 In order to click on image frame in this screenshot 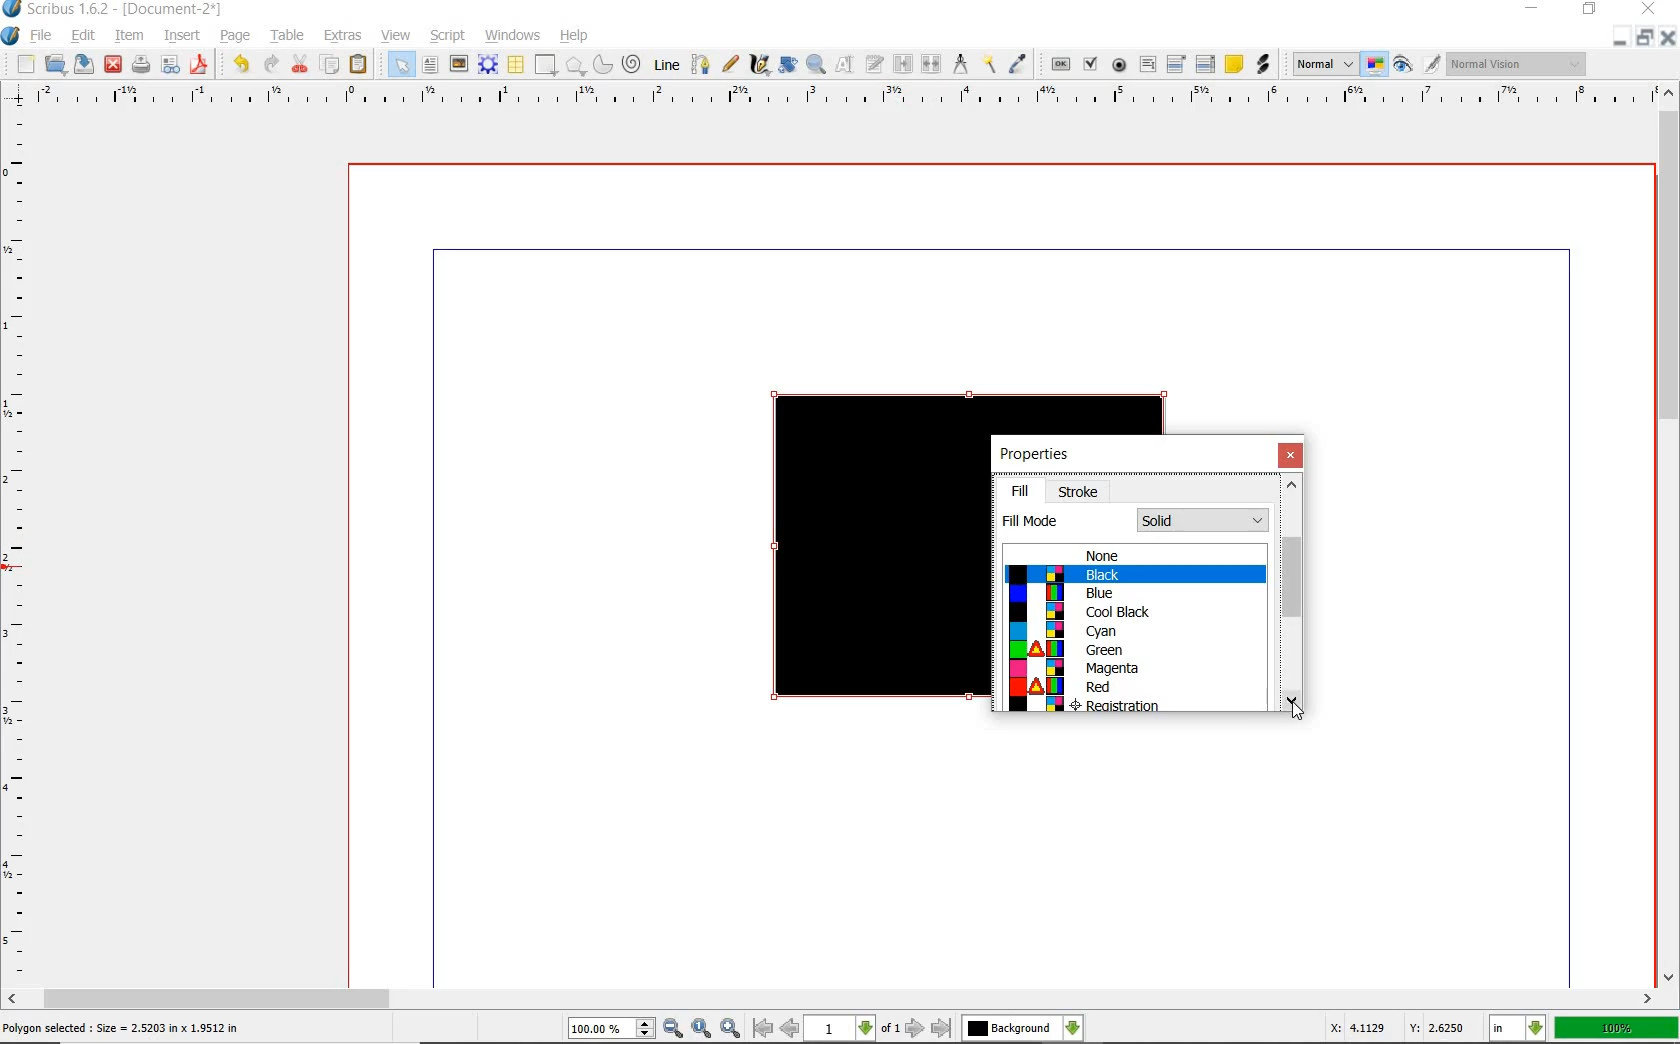, I will do `click(460, 65)`.